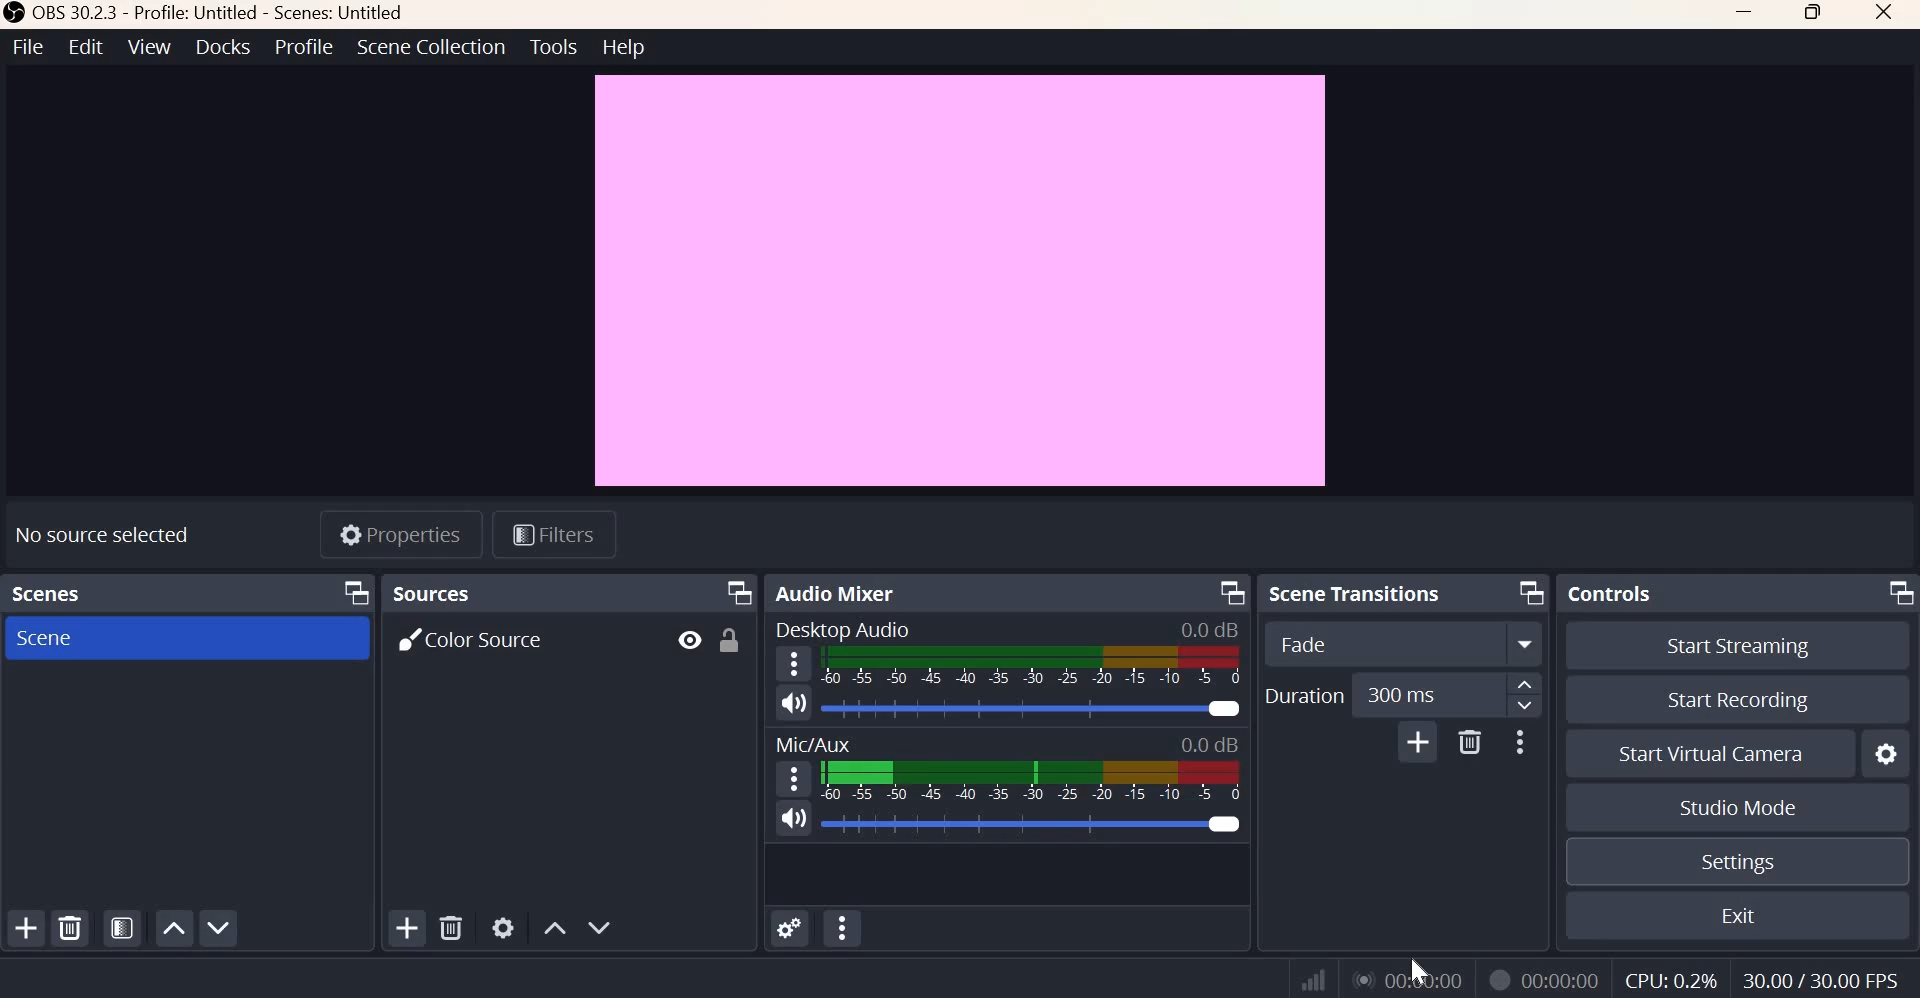 The image size is (1920, 998). I want to click on Open source properties, so click(504, 926).